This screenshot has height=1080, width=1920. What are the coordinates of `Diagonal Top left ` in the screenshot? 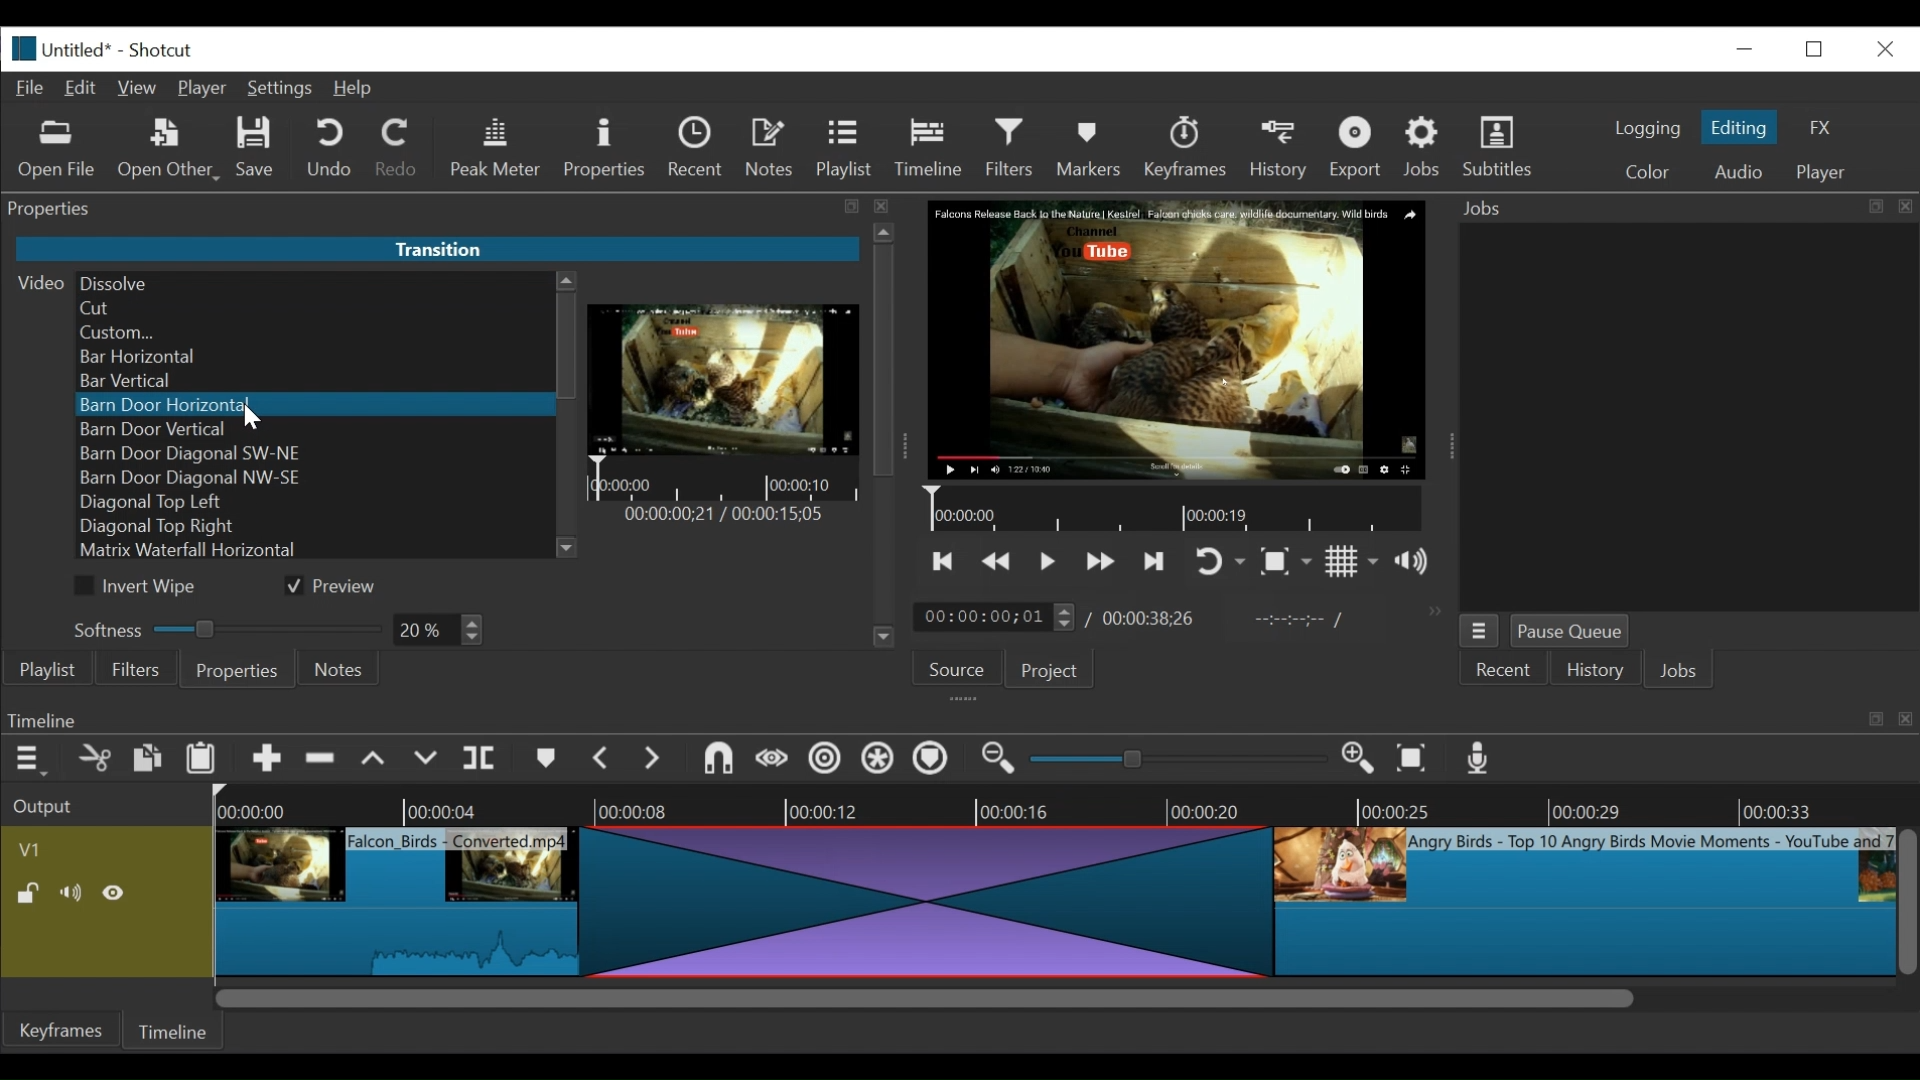 It's located at (316, 504).